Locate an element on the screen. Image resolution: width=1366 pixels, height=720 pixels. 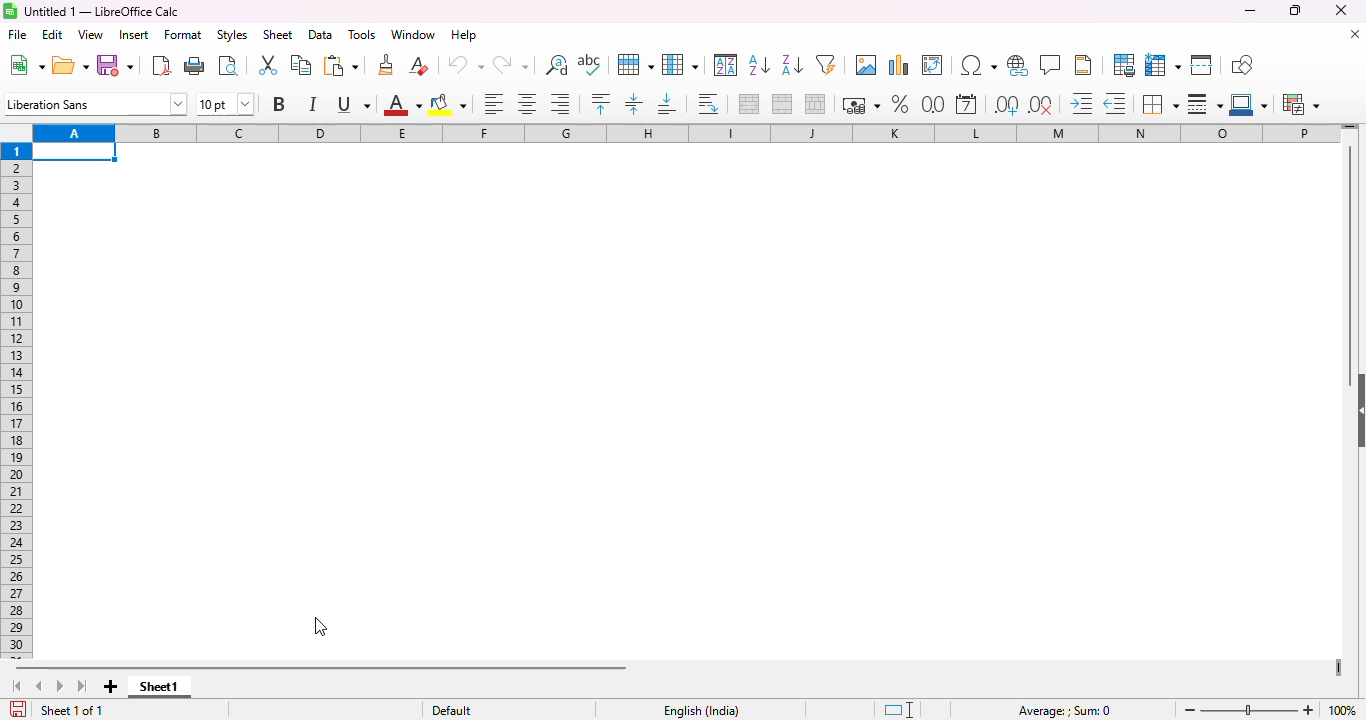
borders is located at coordinates (1160, 104).